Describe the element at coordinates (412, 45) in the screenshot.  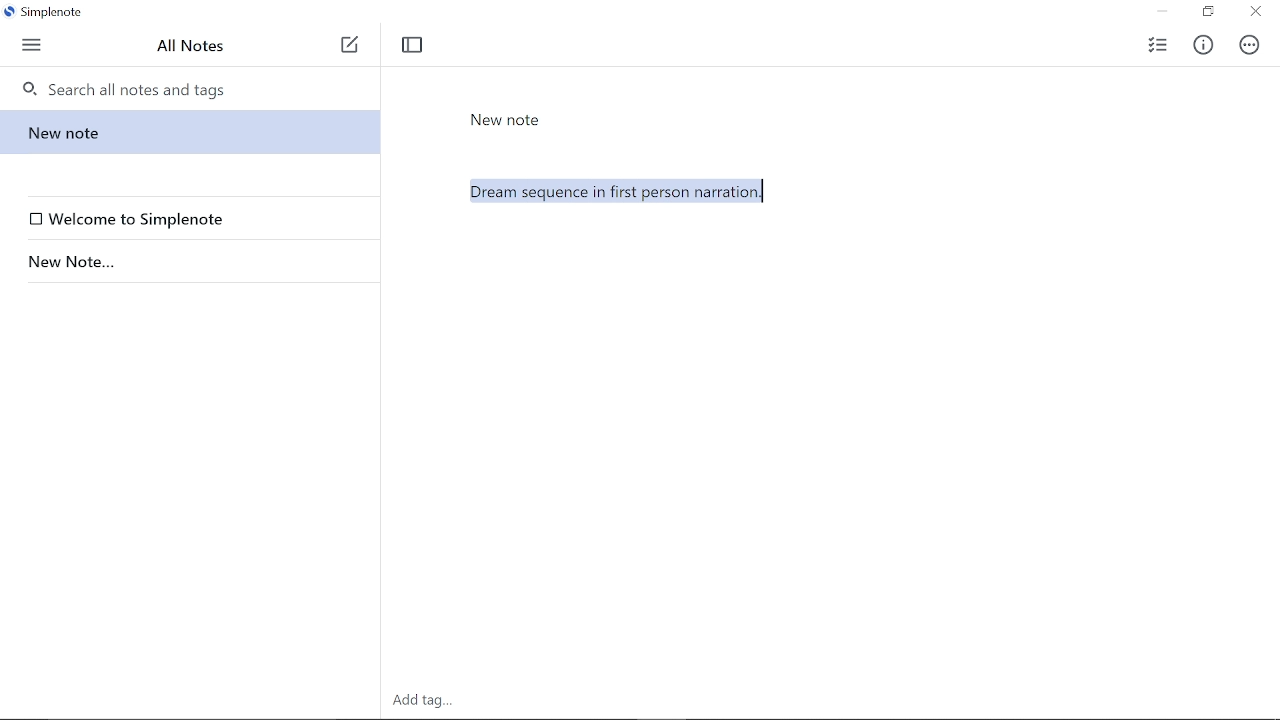
I see `Toggle focus mode` at that location.